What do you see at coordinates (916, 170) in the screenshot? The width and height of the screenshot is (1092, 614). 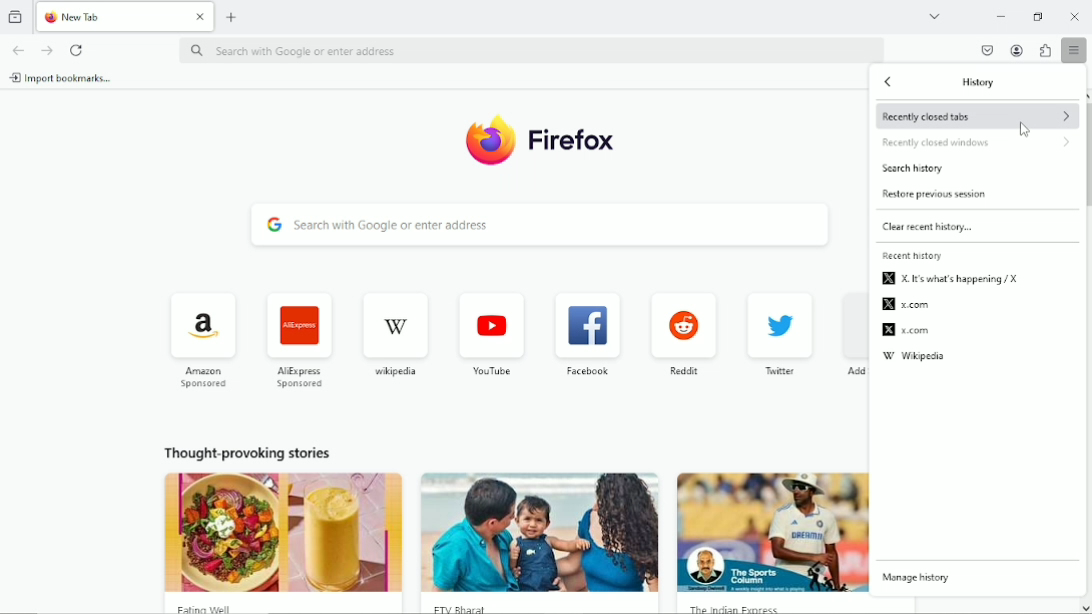 I see `search history` at bounding box center [916, 170].